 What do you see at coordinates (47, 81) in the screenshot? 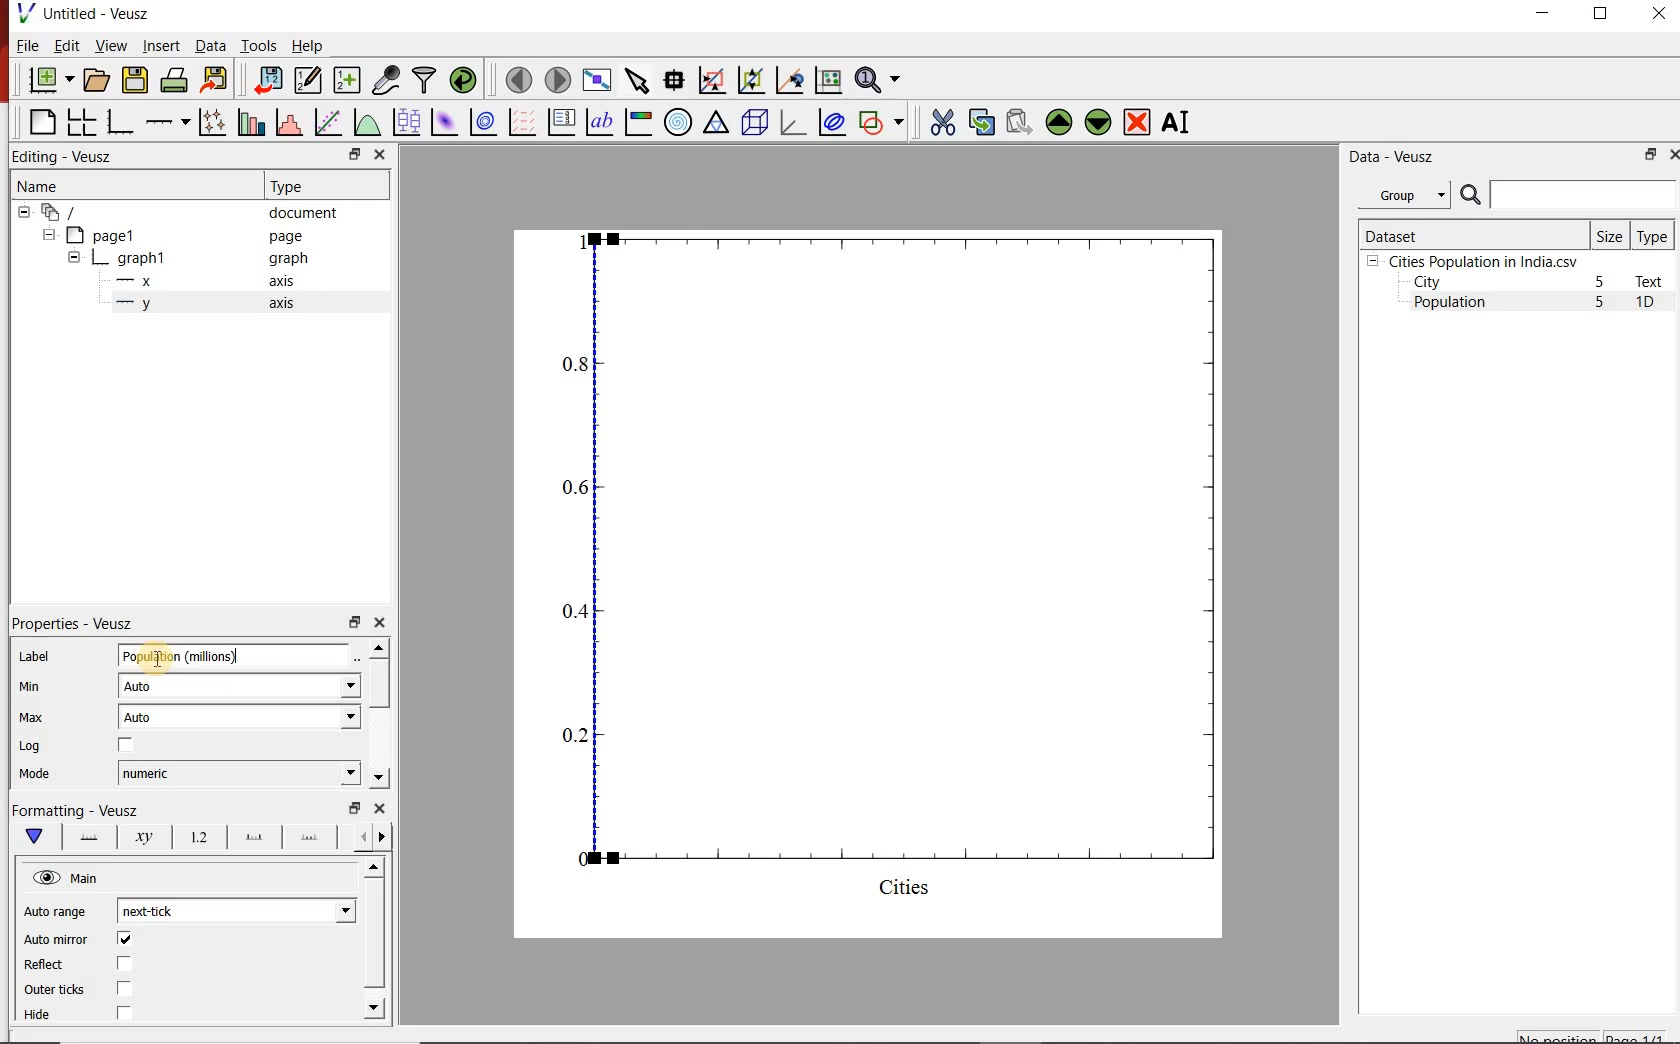
I see `new document` at bounding box center [47, 81].